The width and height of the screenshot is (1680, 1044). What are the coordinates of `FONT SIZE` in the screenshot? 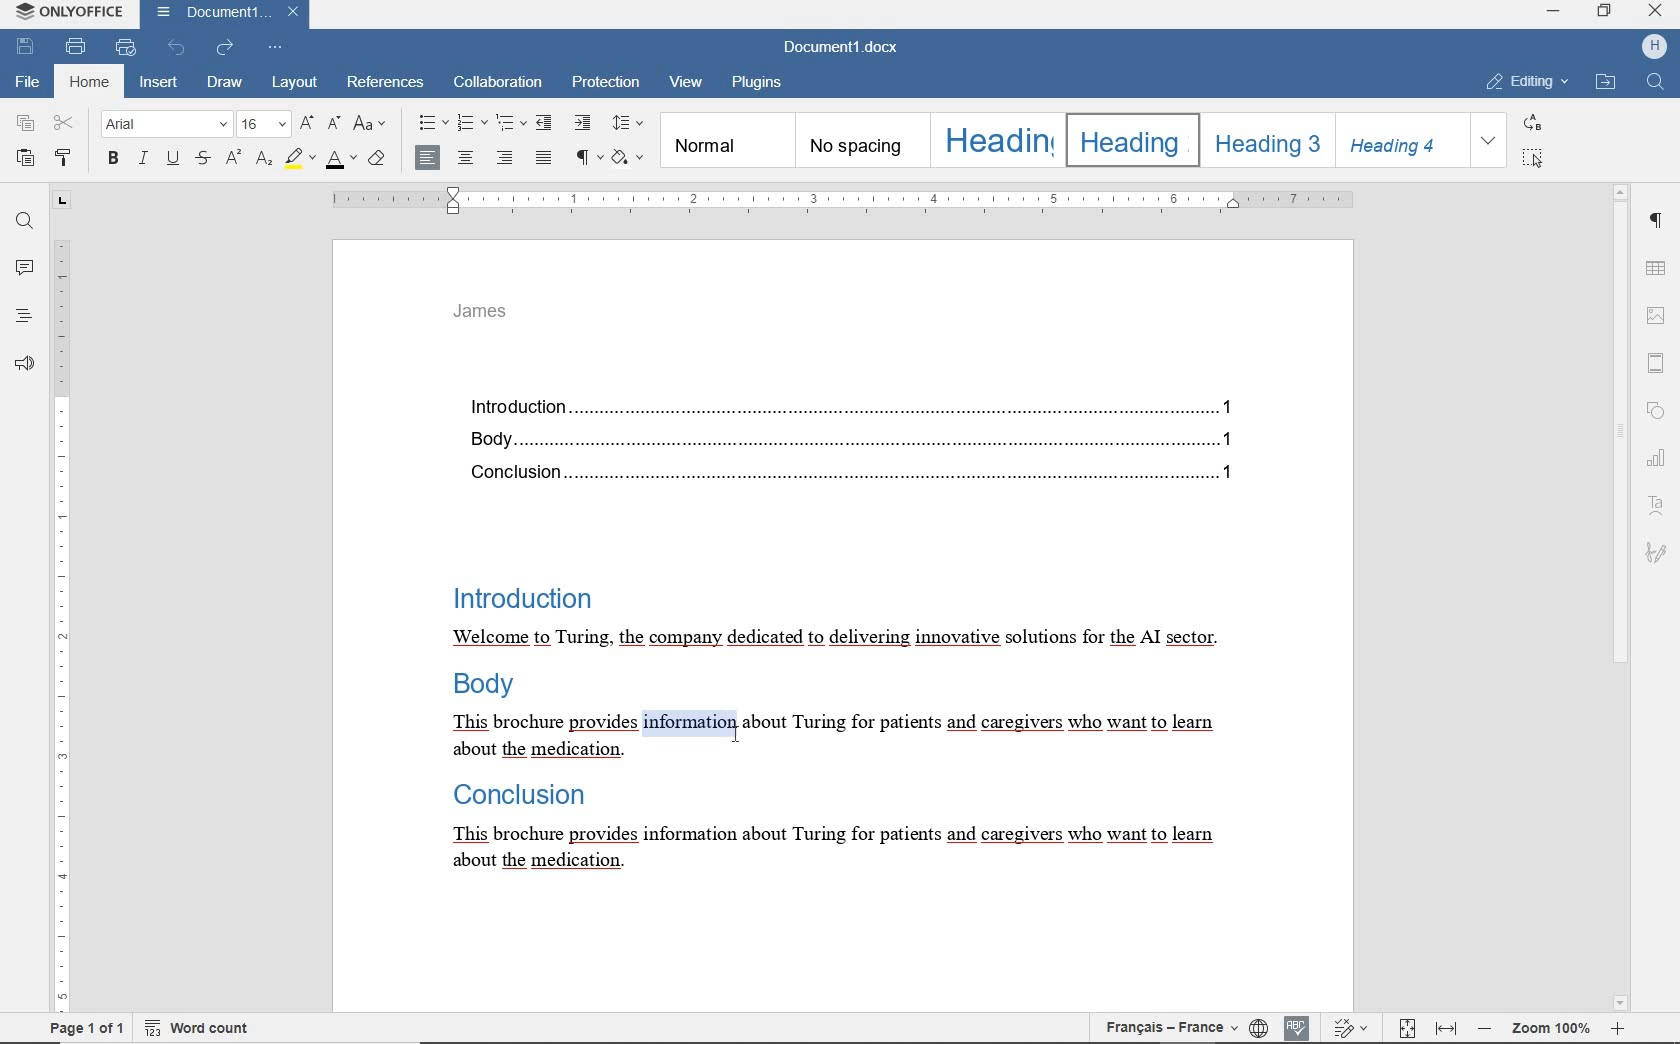 It's located at (264, 123).